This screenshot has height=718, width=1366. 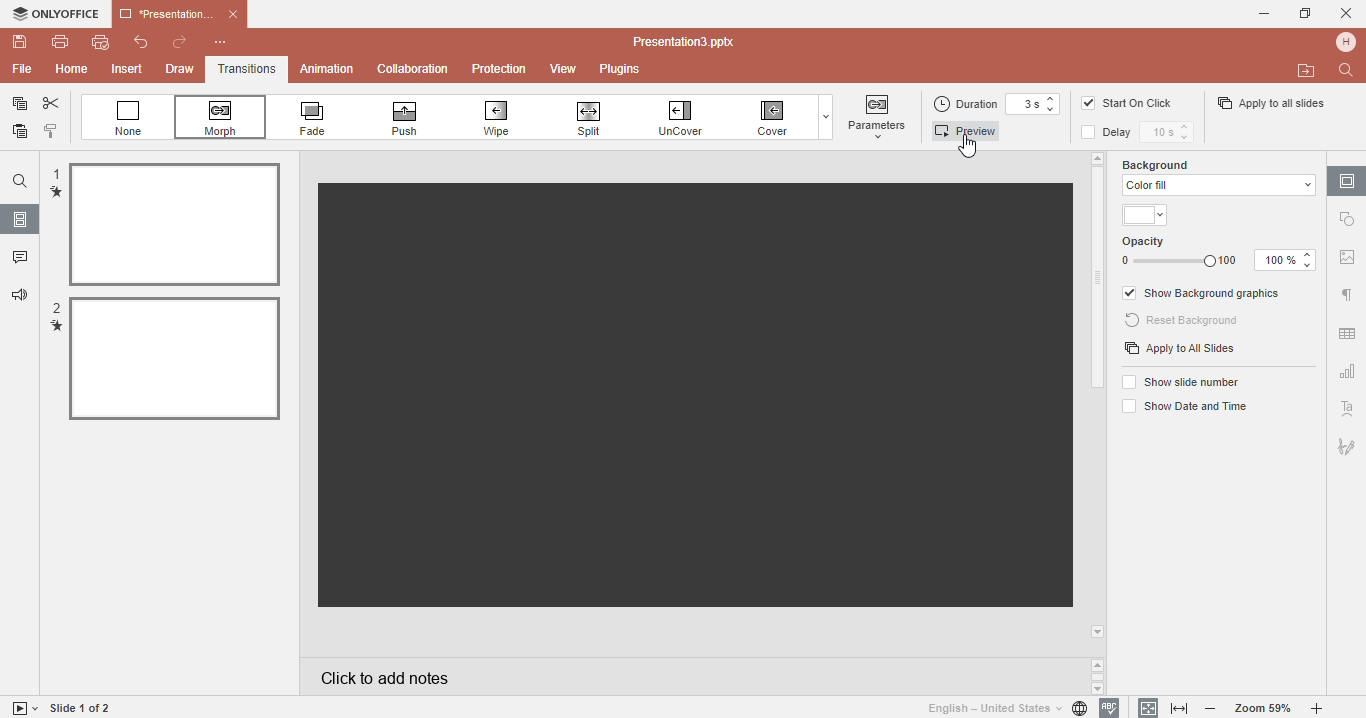 I want to click on Reset background, so click(x=1185, y=321).